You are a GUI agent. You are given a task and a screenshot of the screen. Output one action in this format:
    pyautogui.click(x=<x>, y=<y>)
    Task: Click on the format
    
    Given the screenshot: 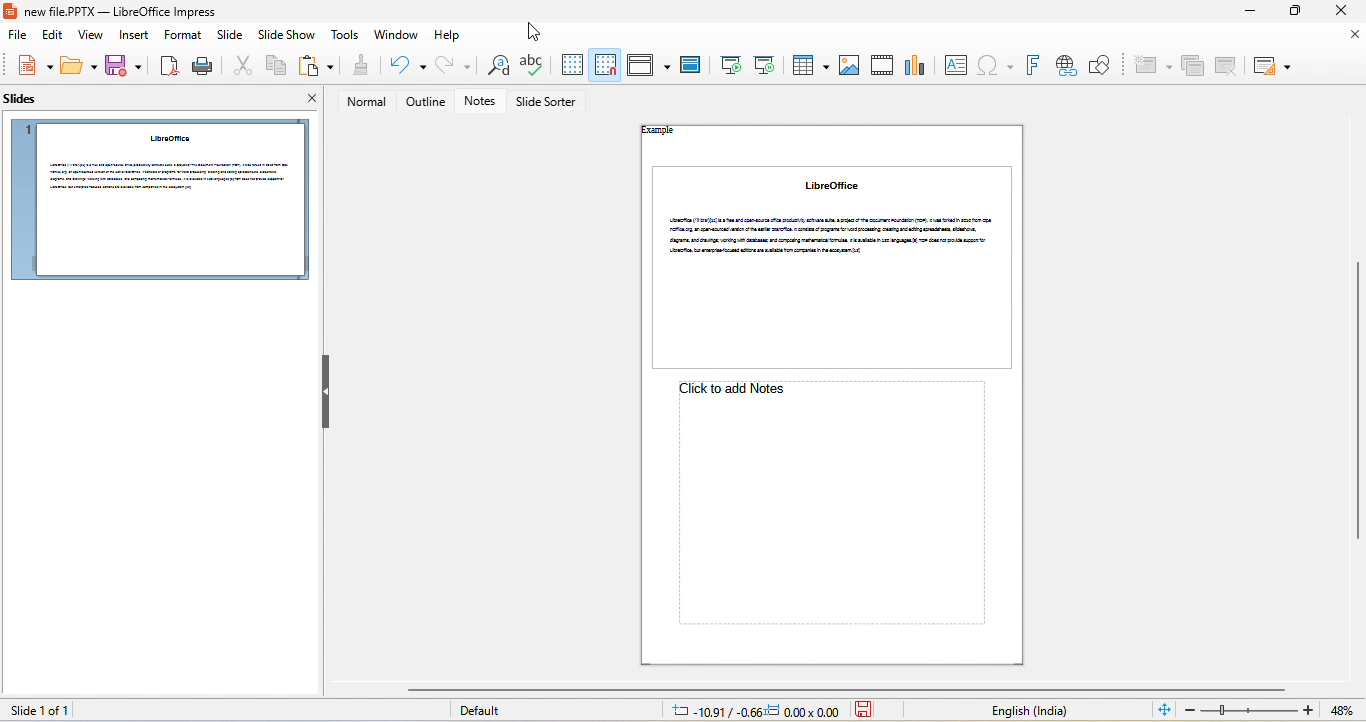 What is the action you would take?
    pyautogui.click(x=182, y=35)
    